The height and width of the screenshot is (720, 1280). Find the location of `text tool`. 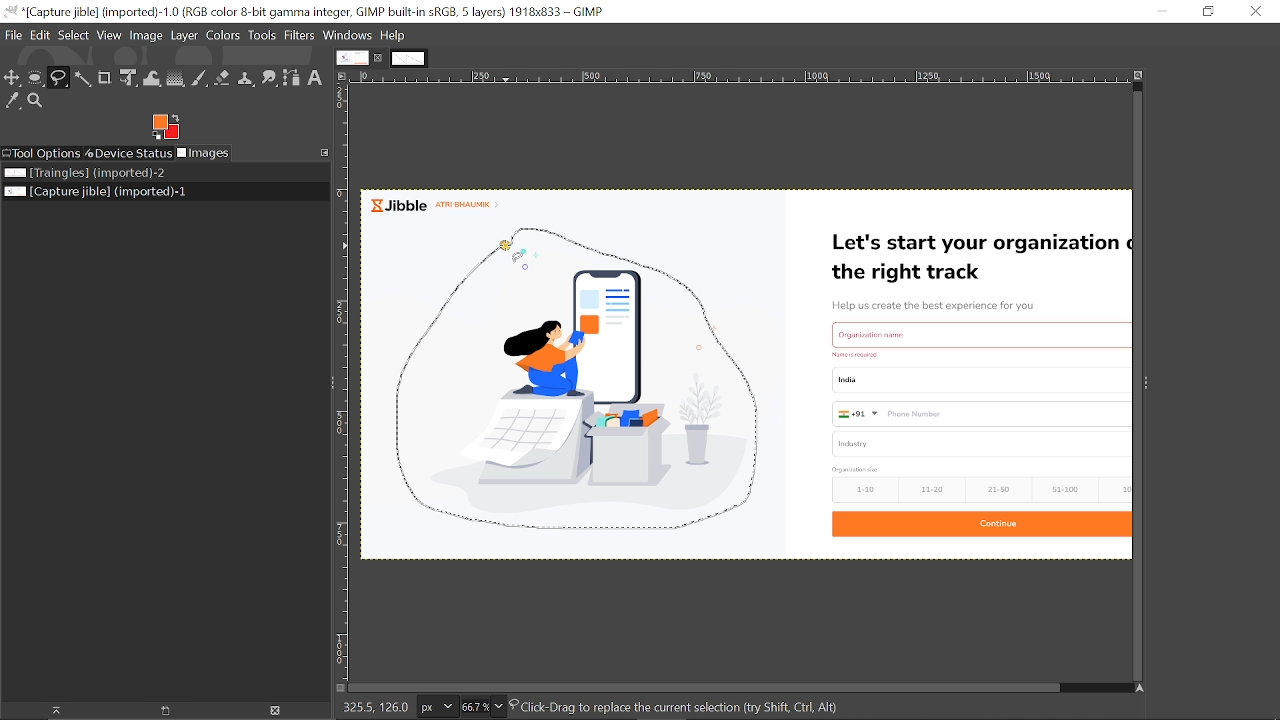

text tool is located at coordinates (316, 78).